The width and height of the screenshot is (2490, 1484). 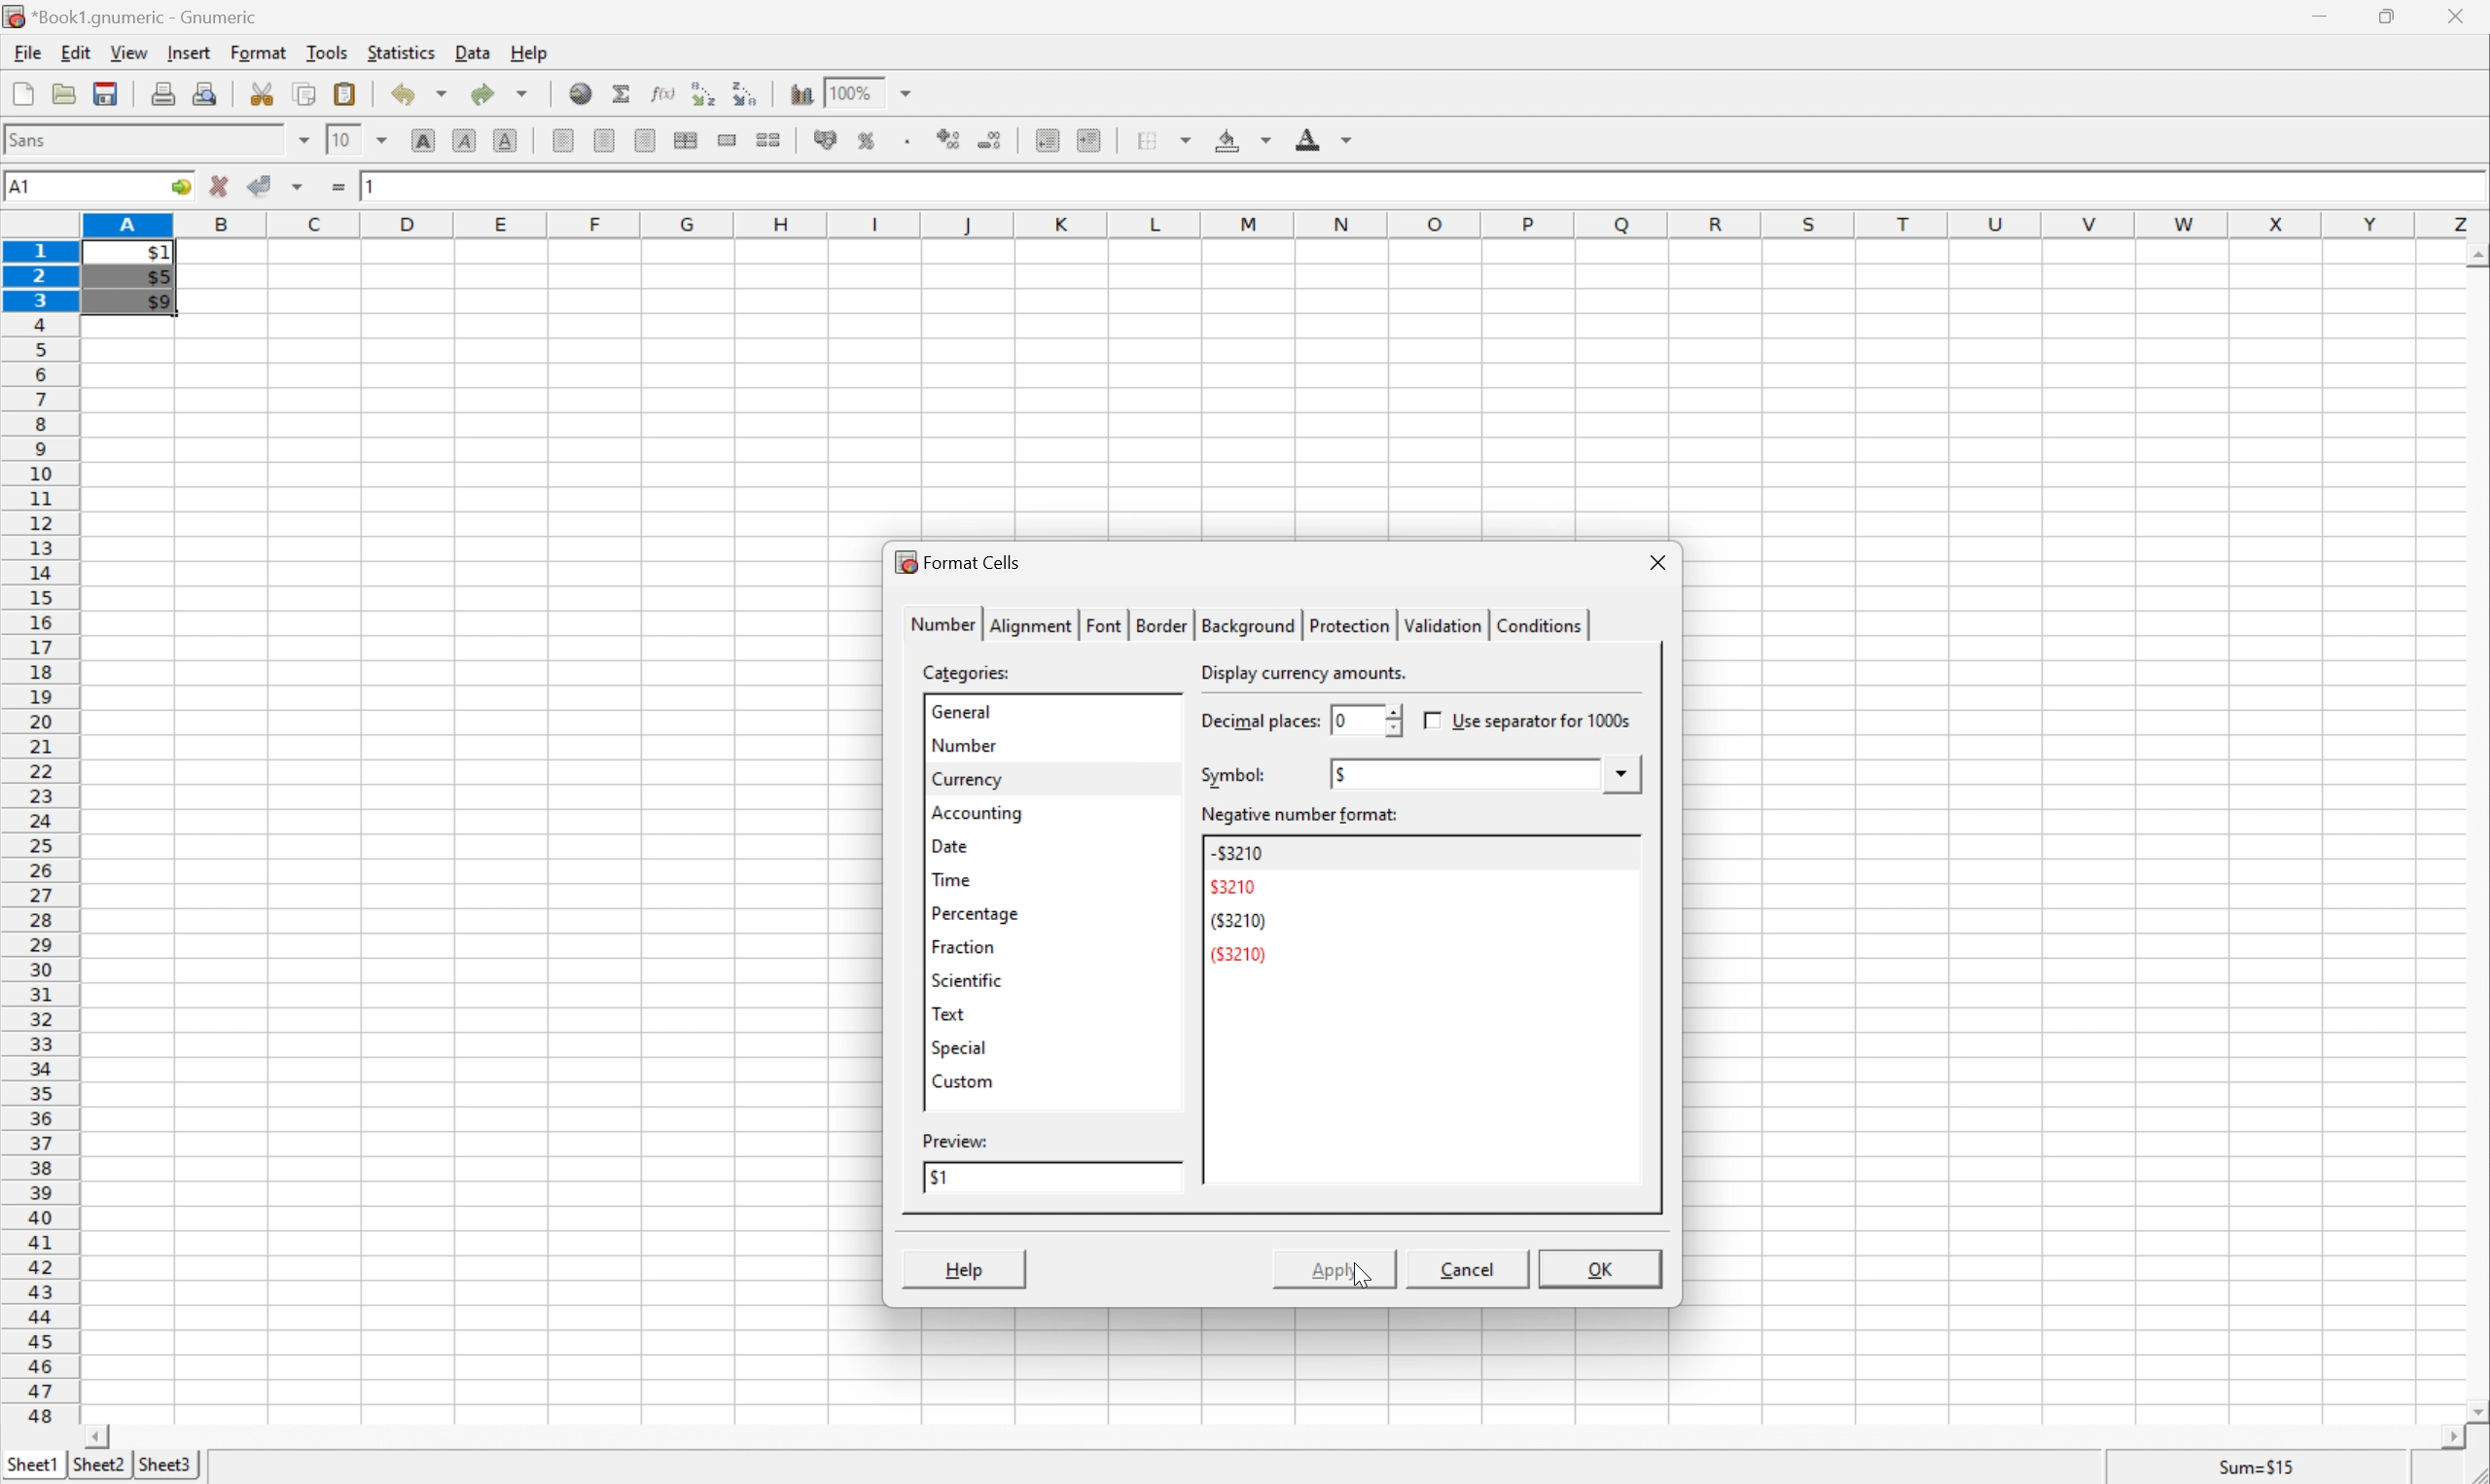 What do you see at coordinates (800, 91) in the screenshot?
I see `insert chart` at bounding box center [800, 91].